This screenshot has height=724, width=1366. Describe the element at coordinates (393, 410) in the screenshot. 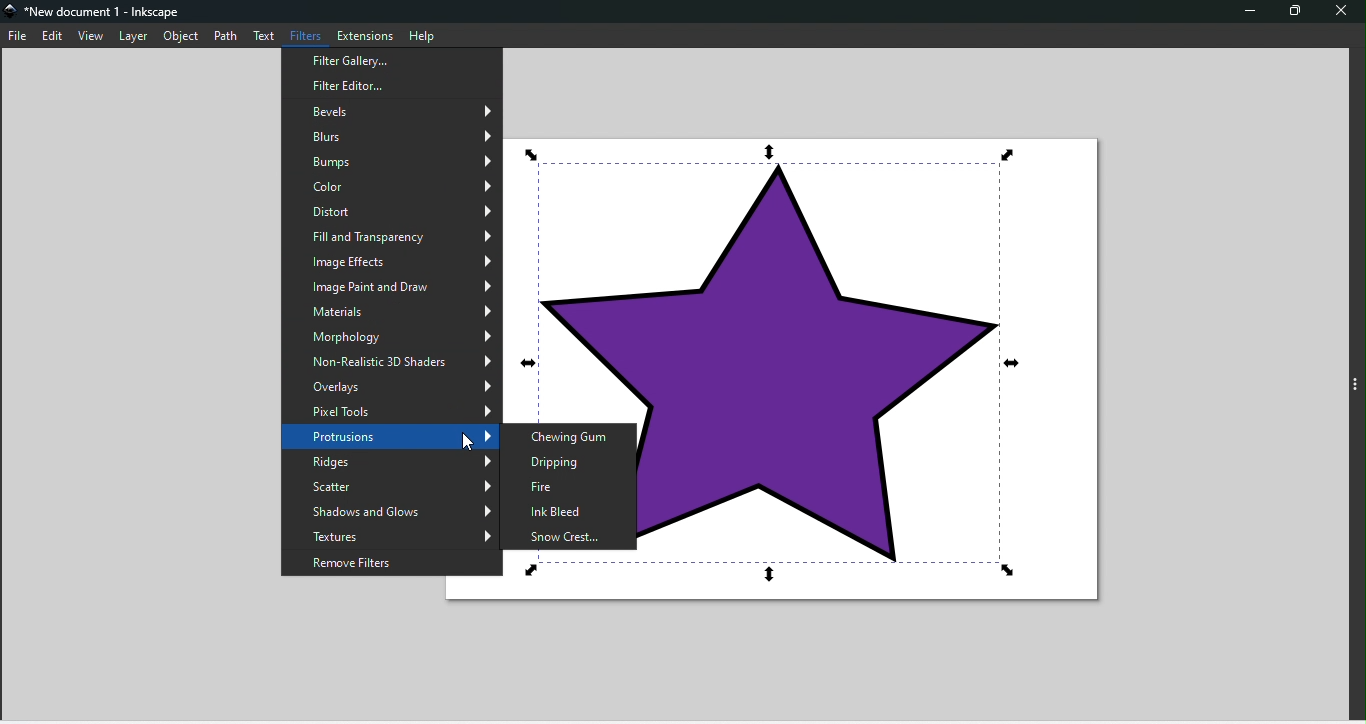

I see `Pixel tools` at that location.